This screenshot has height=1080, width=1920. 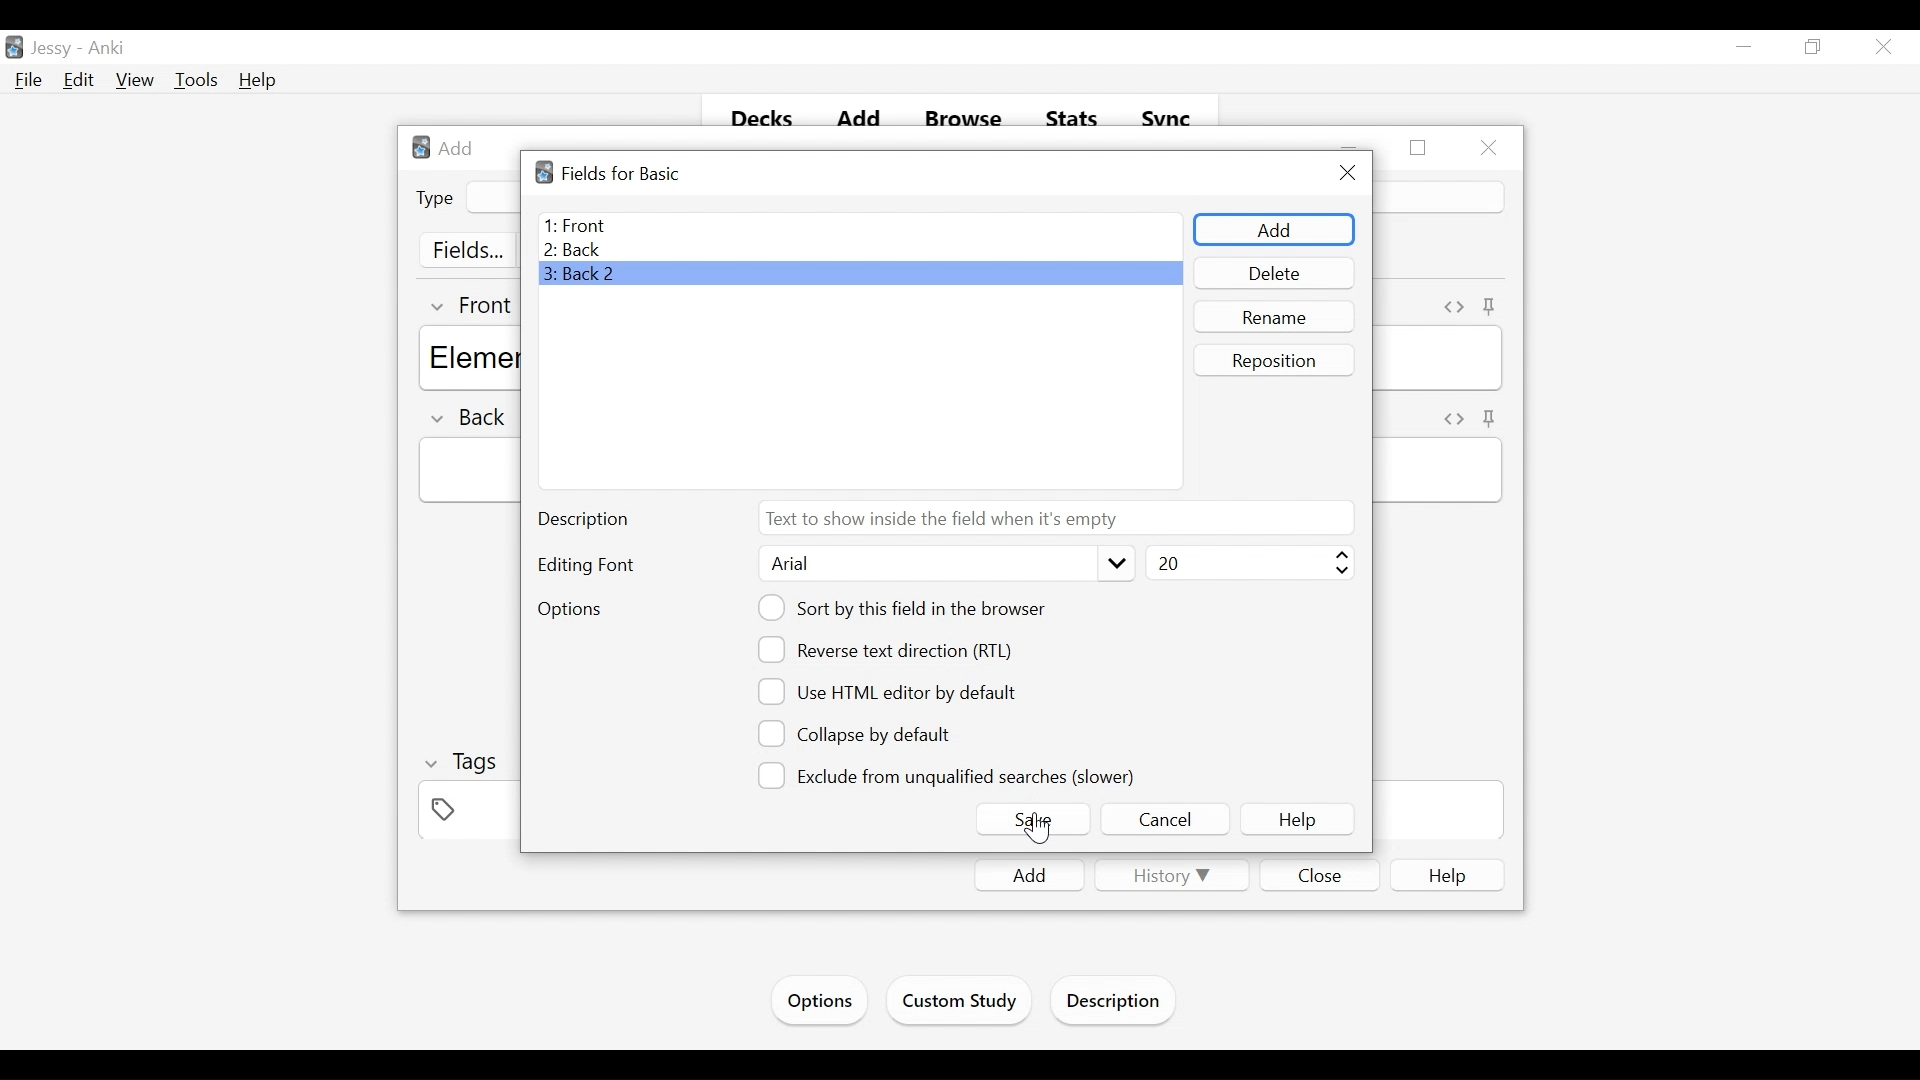 I want to click on Save, so click(x=1034, y=819).